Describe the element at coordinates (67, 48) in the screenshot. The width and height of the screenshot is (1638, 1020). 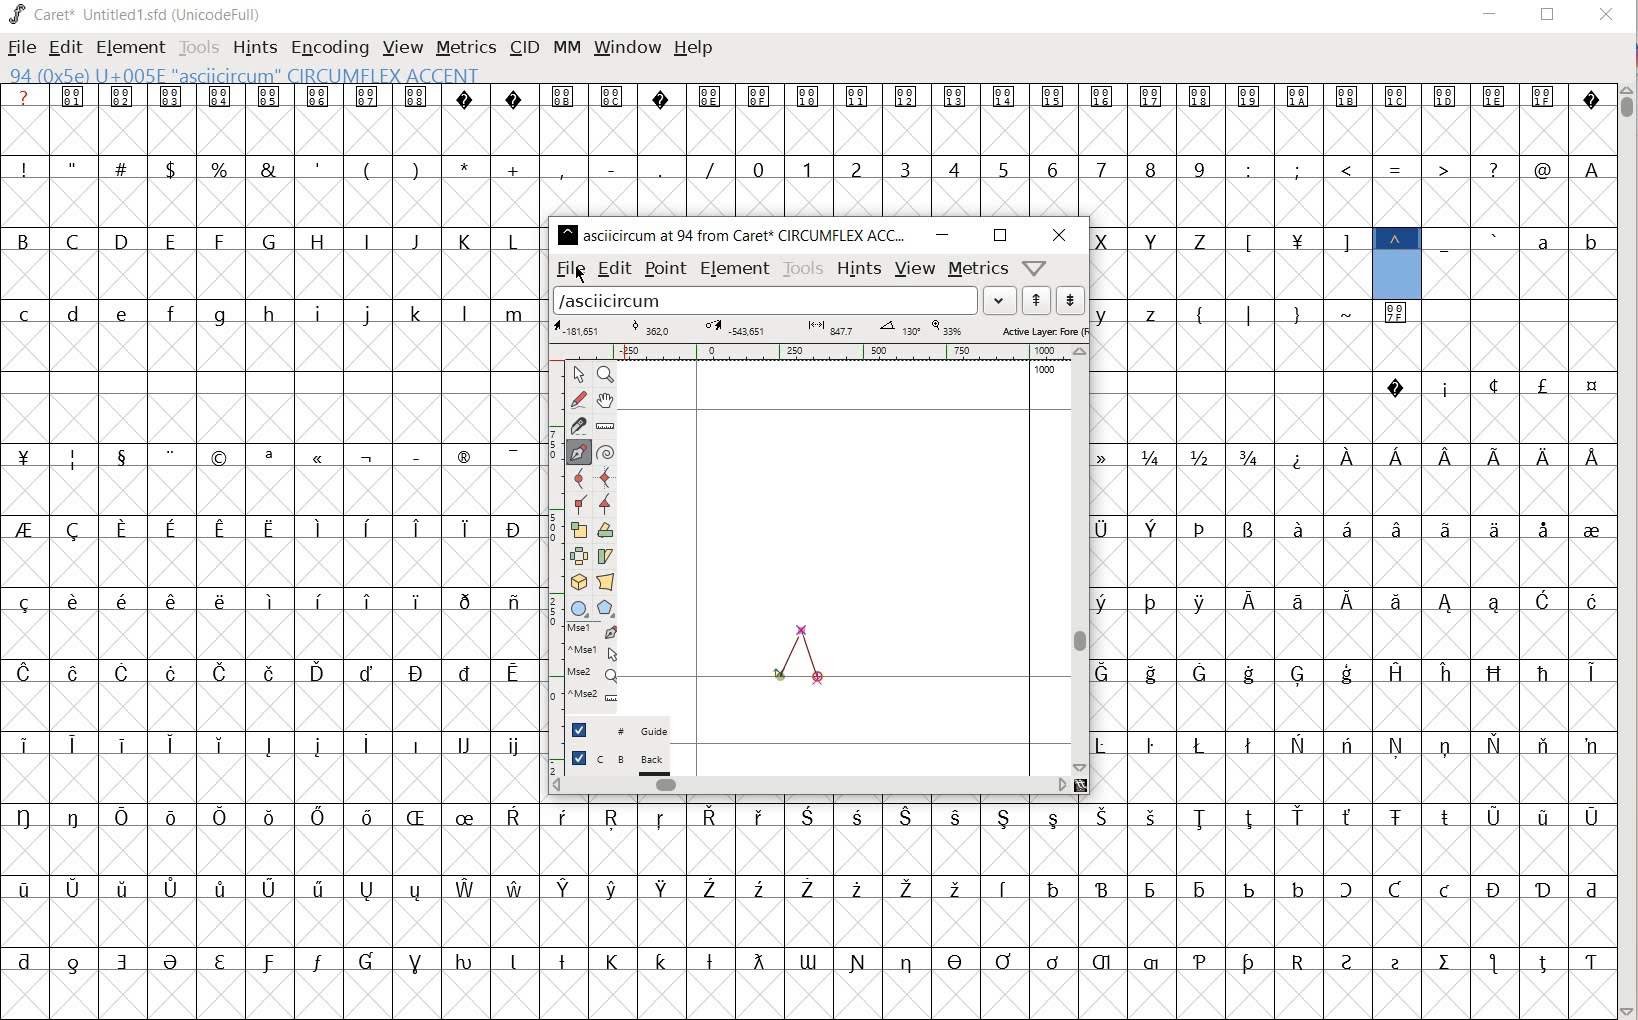
I see `EDIT` at that location.